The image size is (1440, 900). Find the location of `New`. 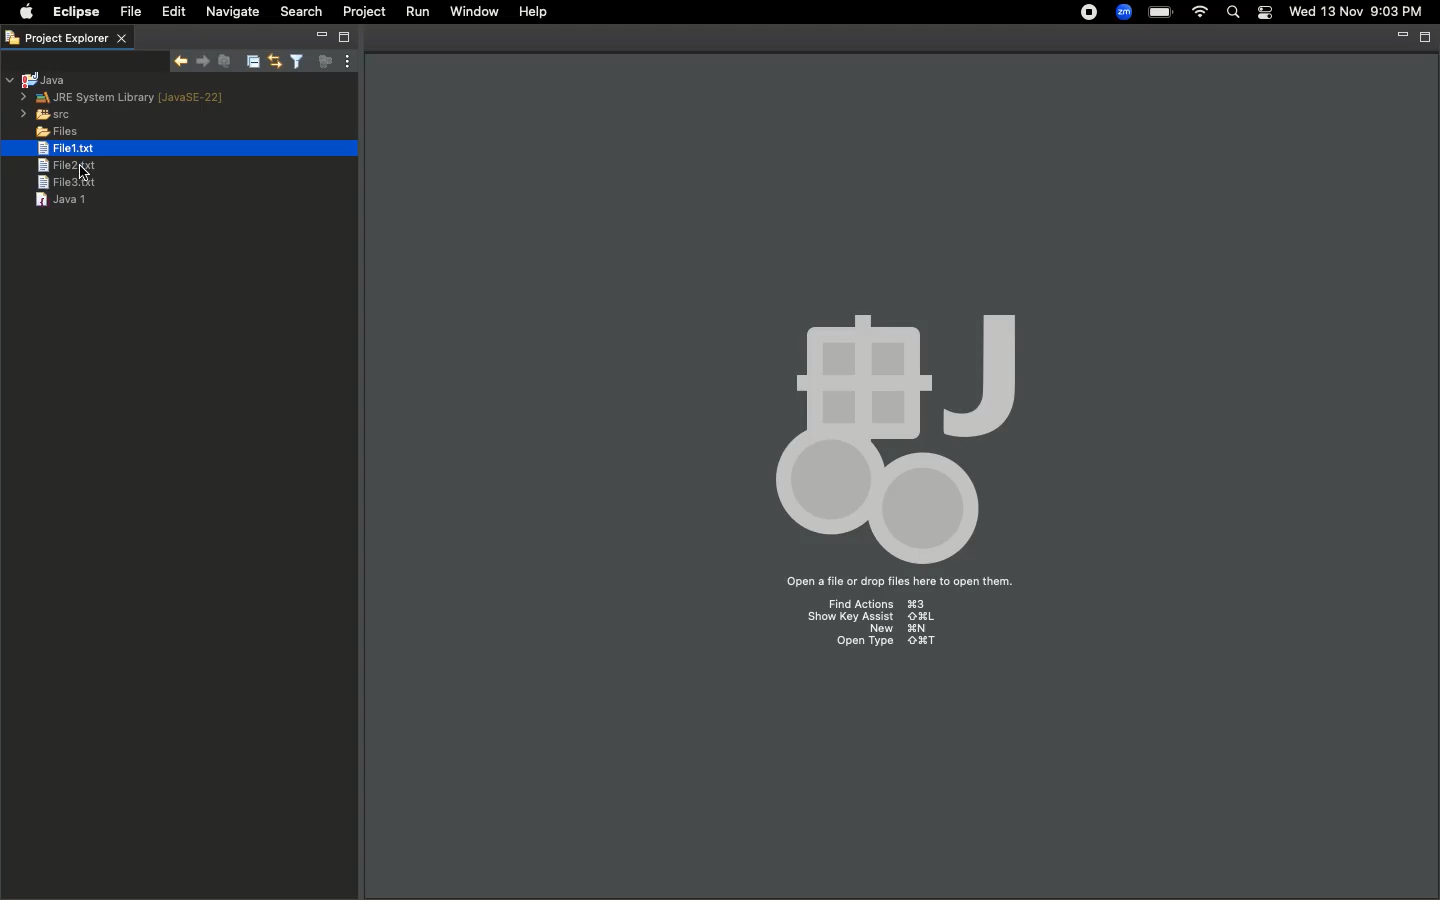

New is located at coordinates (898, 629).